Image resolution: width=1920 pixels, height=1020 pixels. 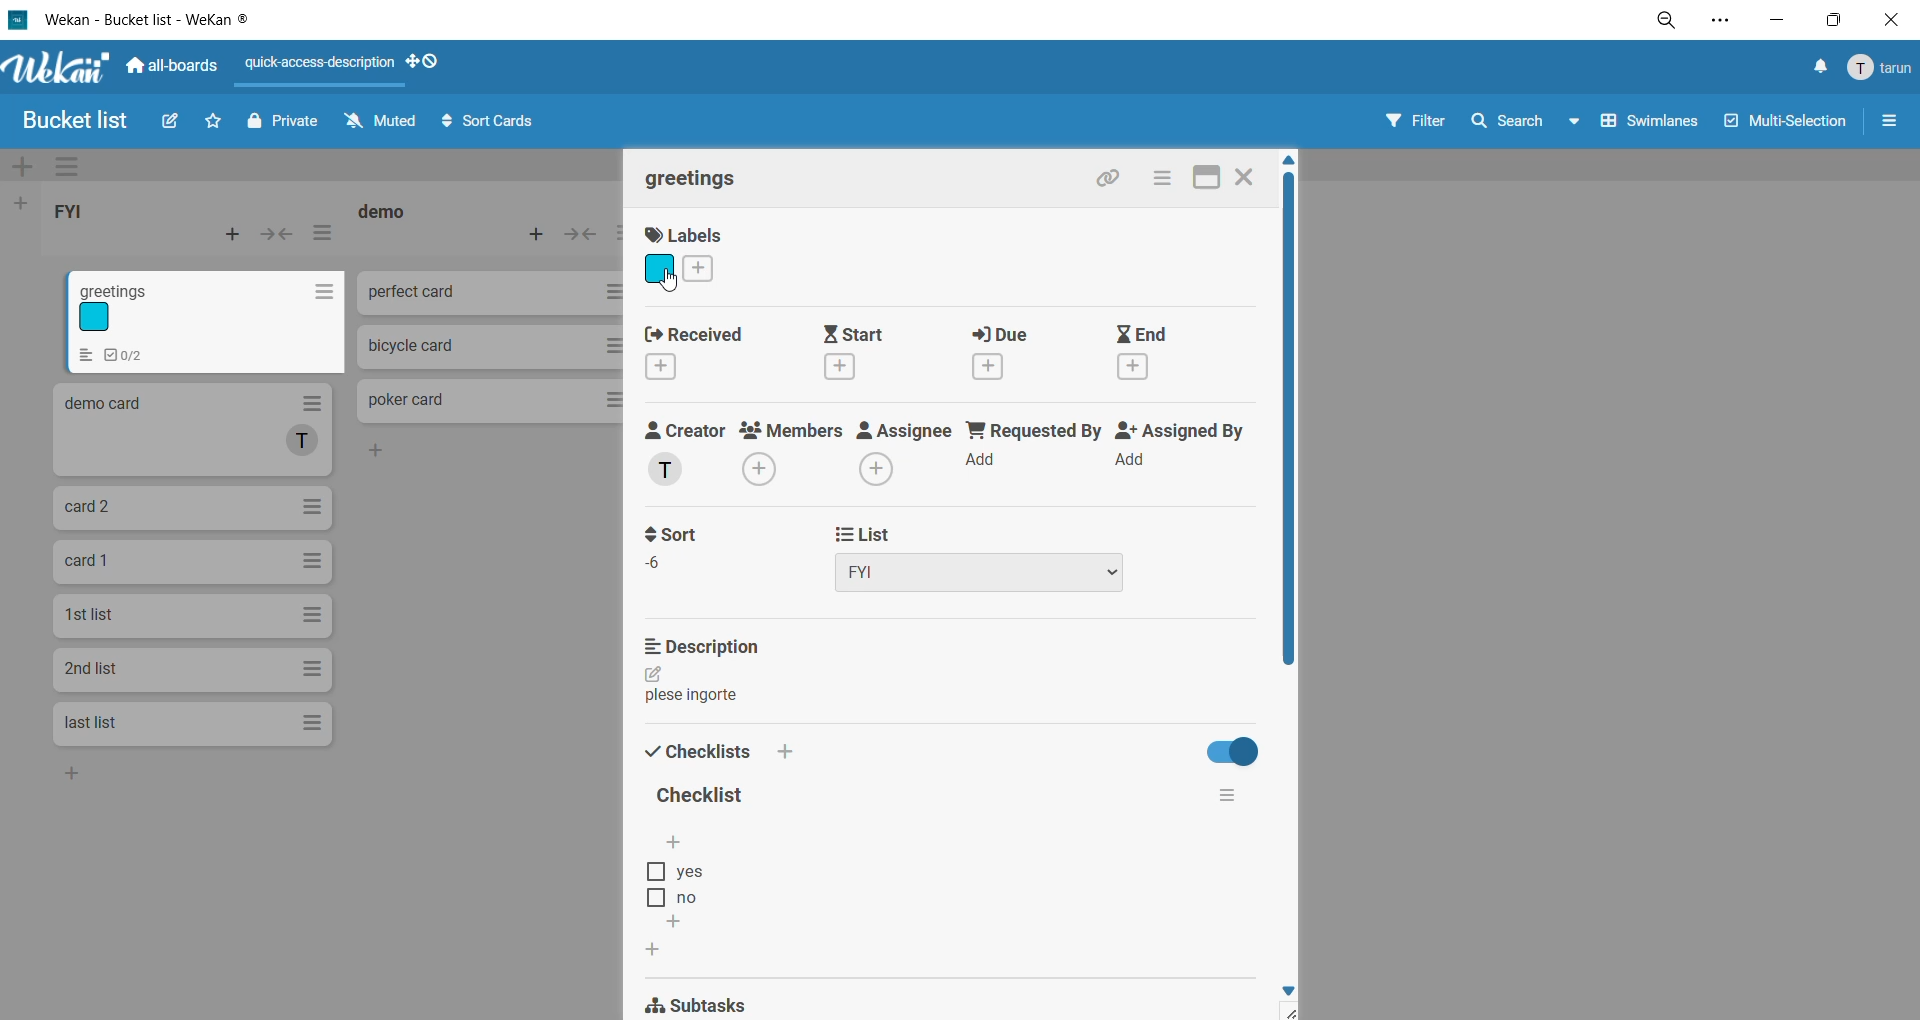 What do you see at coordinates (430, 66) in the screenshot?
I see `show desktop drag handles` at bounding box center [430, 66].